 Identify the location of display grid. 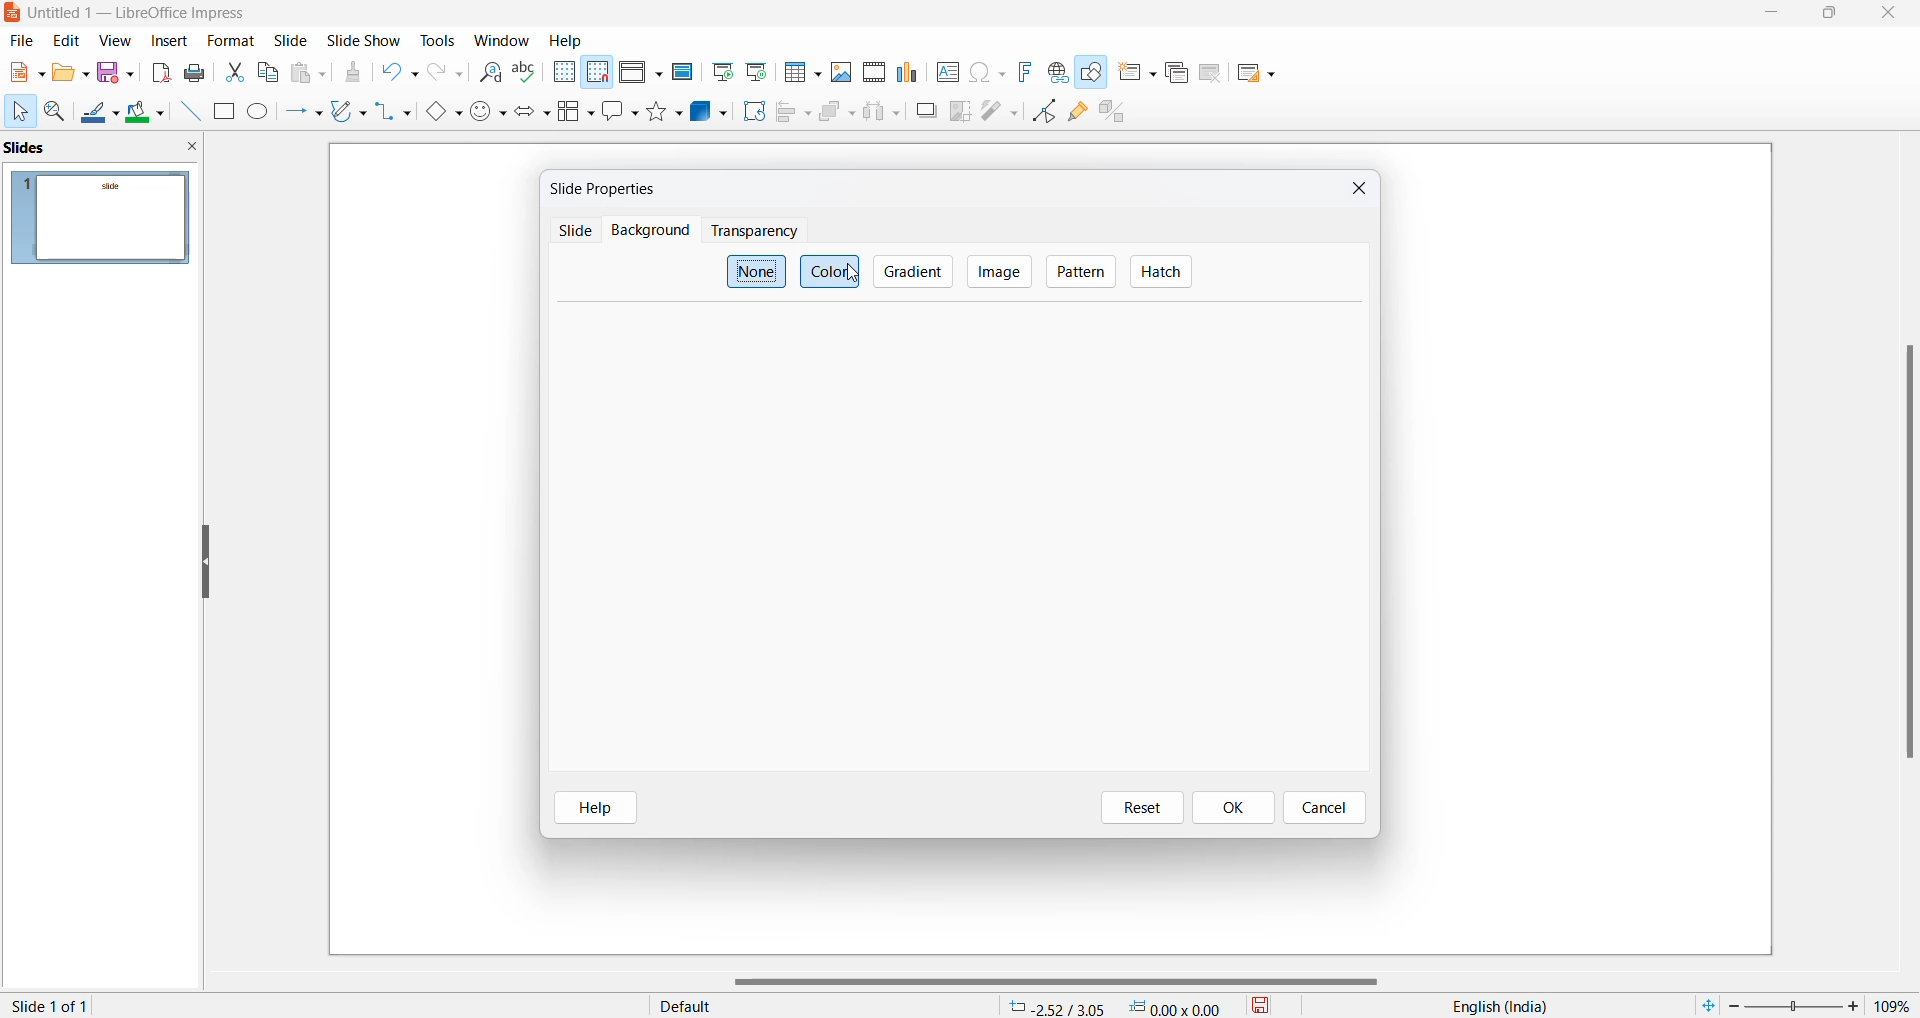
(563, 73).